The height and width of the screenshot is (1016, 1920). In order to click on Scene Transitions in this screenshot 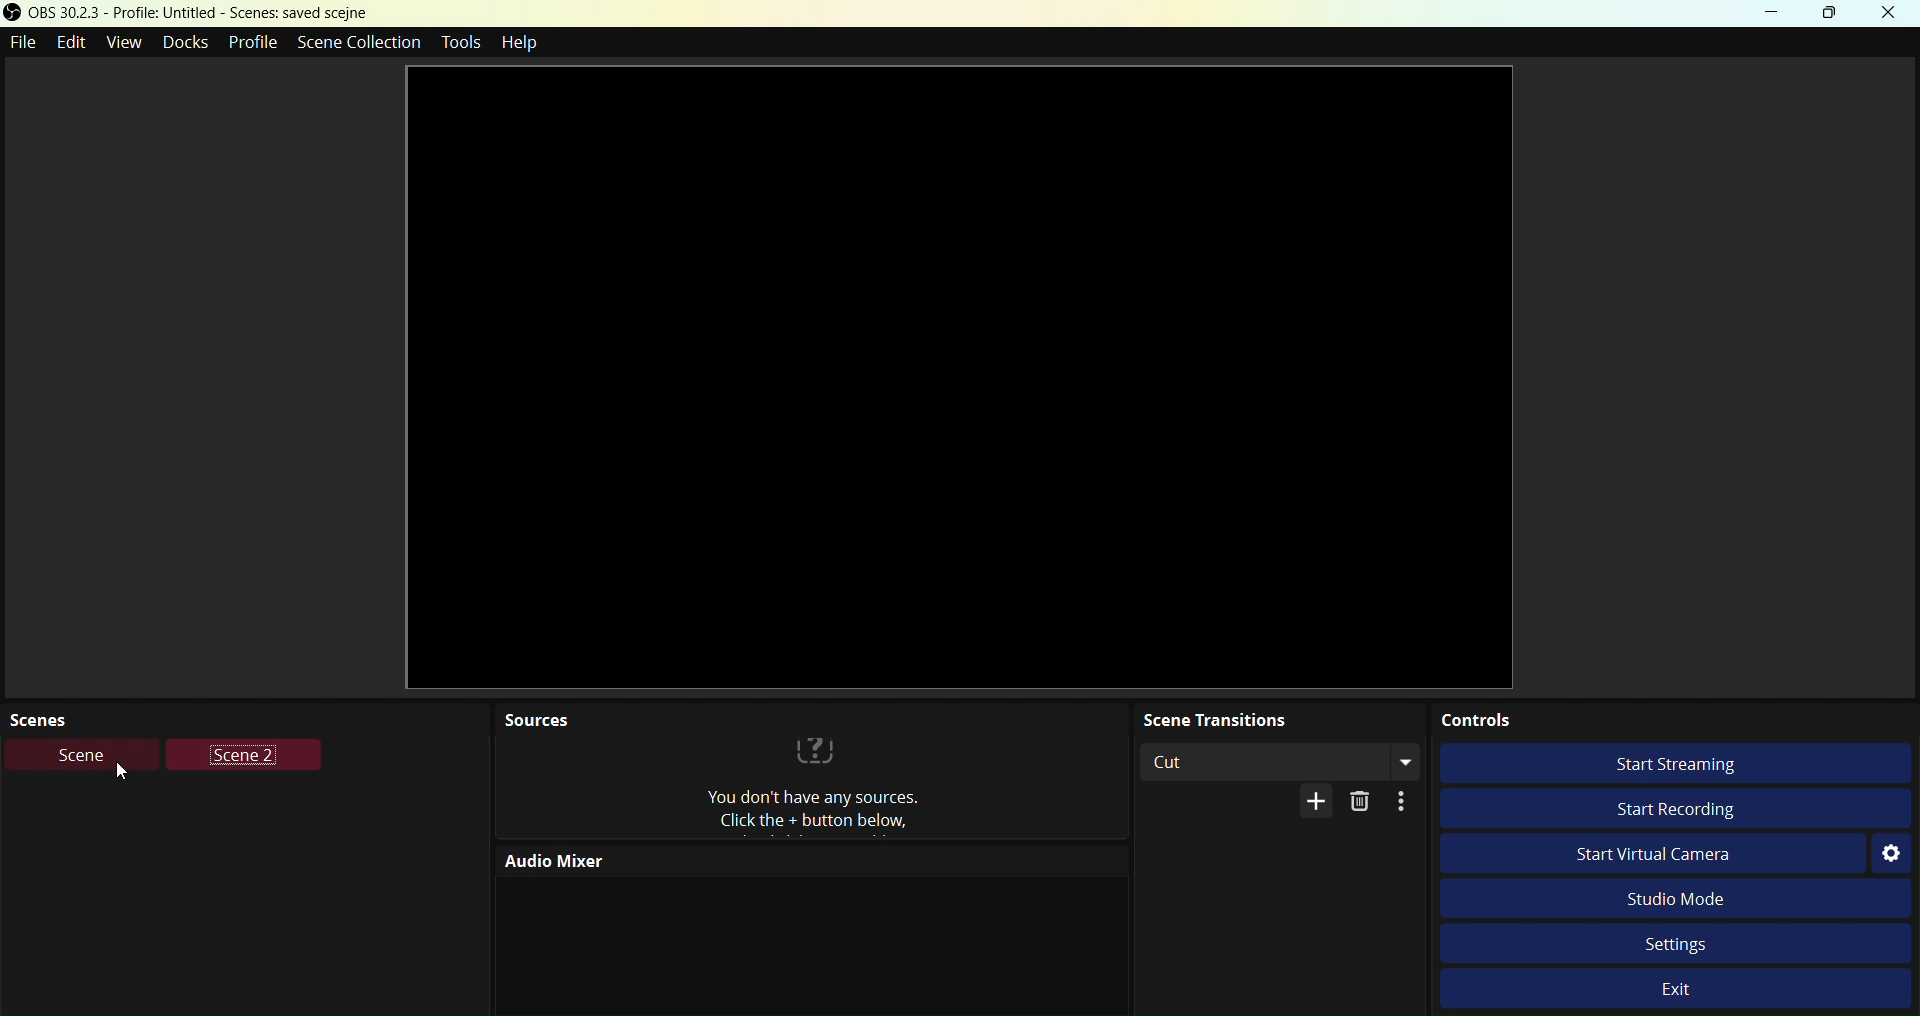, I will do `click(1274, 718)`.